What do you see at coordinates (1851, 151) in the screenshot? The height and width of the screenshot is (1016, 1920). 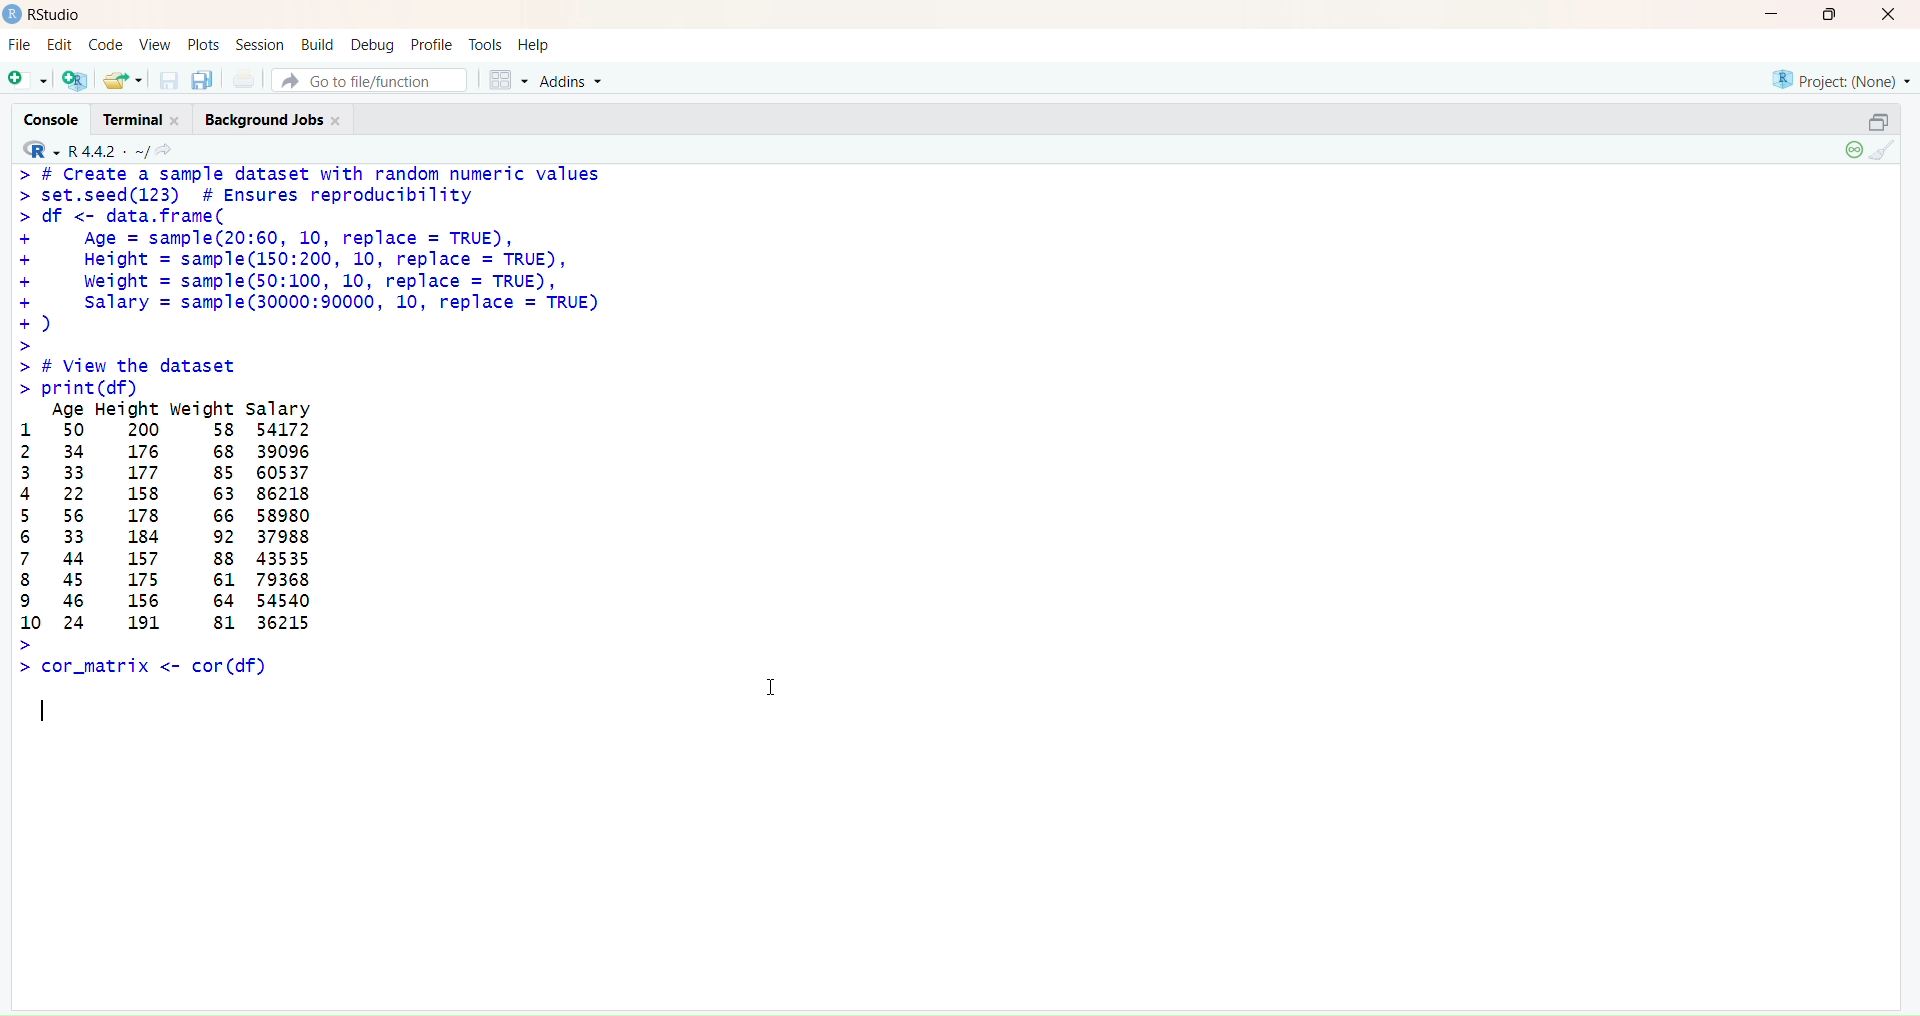 I see `Session suspend timeout passed: A child process is running` at bounding box center [1851, 151].